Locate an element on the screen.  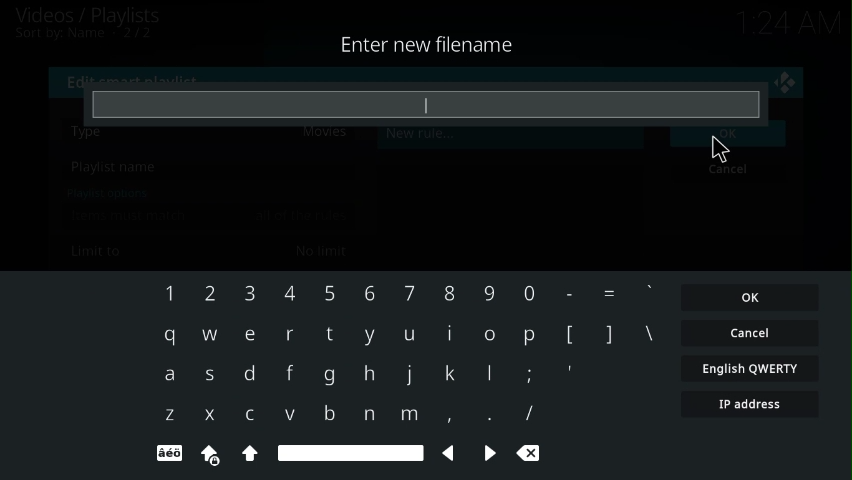
] is located at coordinates (607, 335).